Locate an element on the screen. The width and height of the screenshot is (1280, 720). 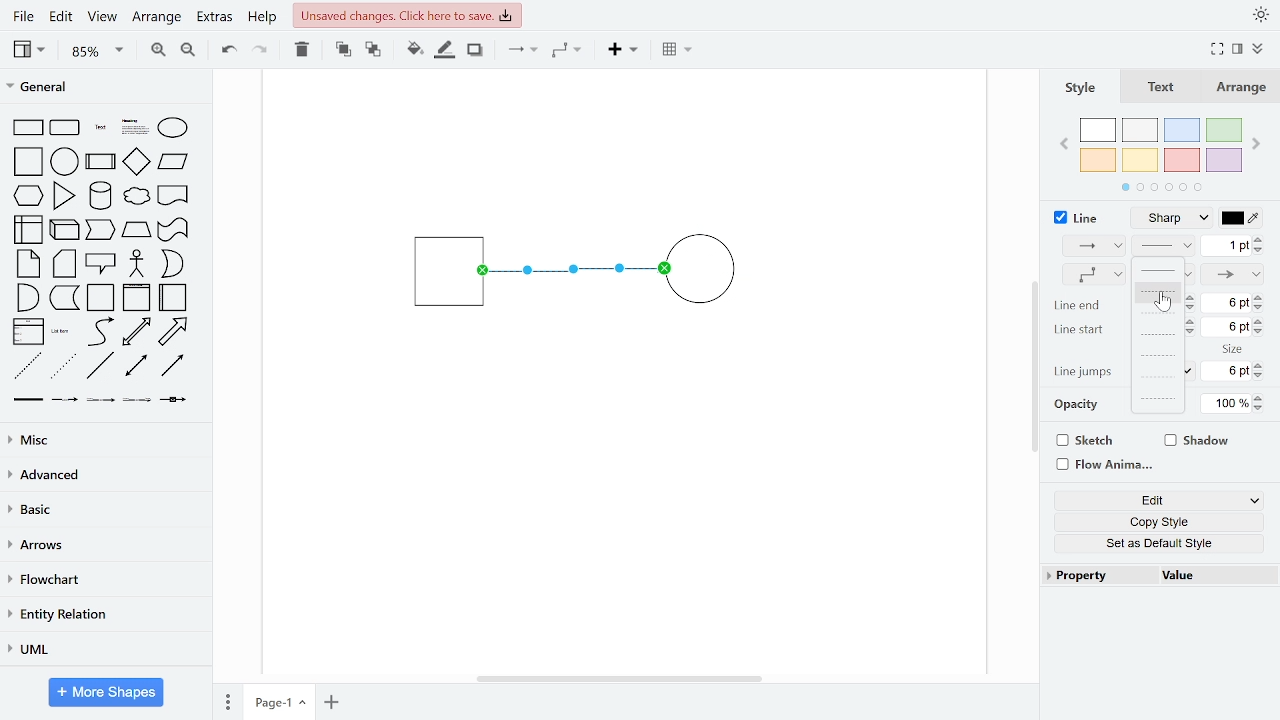
undo is located at coordinates (224, 48).